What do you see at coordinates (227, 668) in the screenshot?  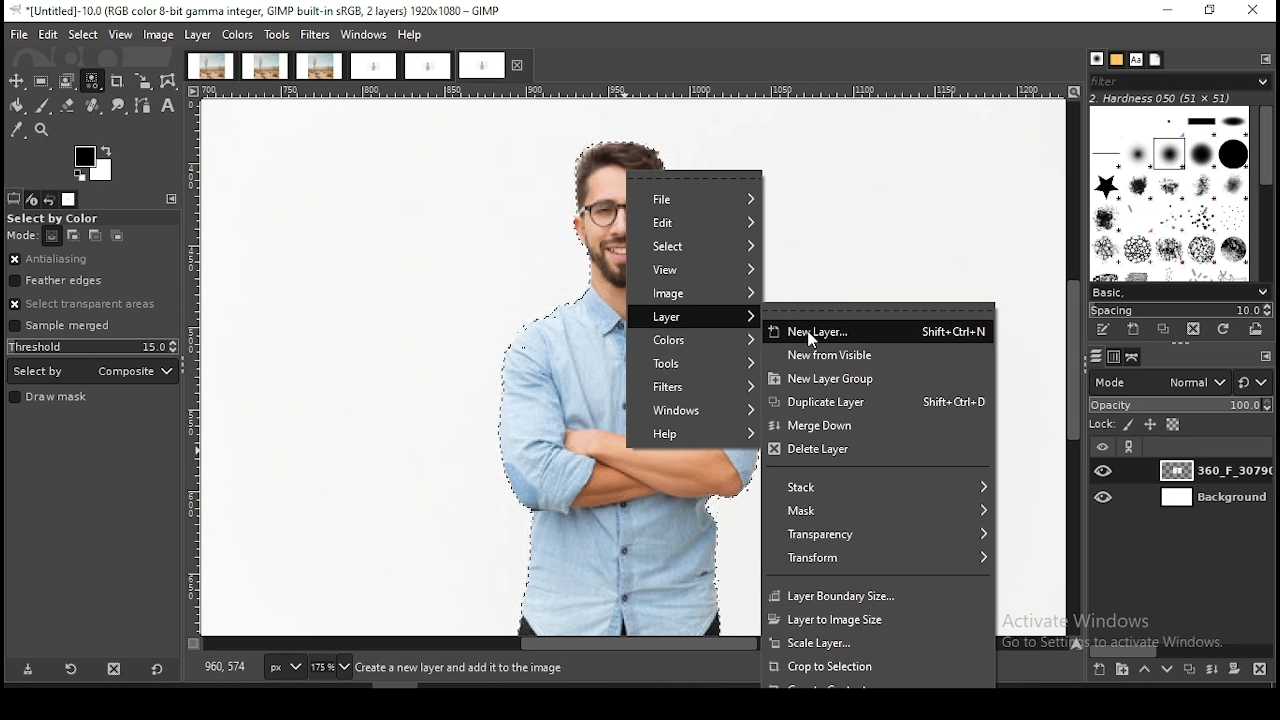 I see `775, 465` at bounding box center [227, 668].